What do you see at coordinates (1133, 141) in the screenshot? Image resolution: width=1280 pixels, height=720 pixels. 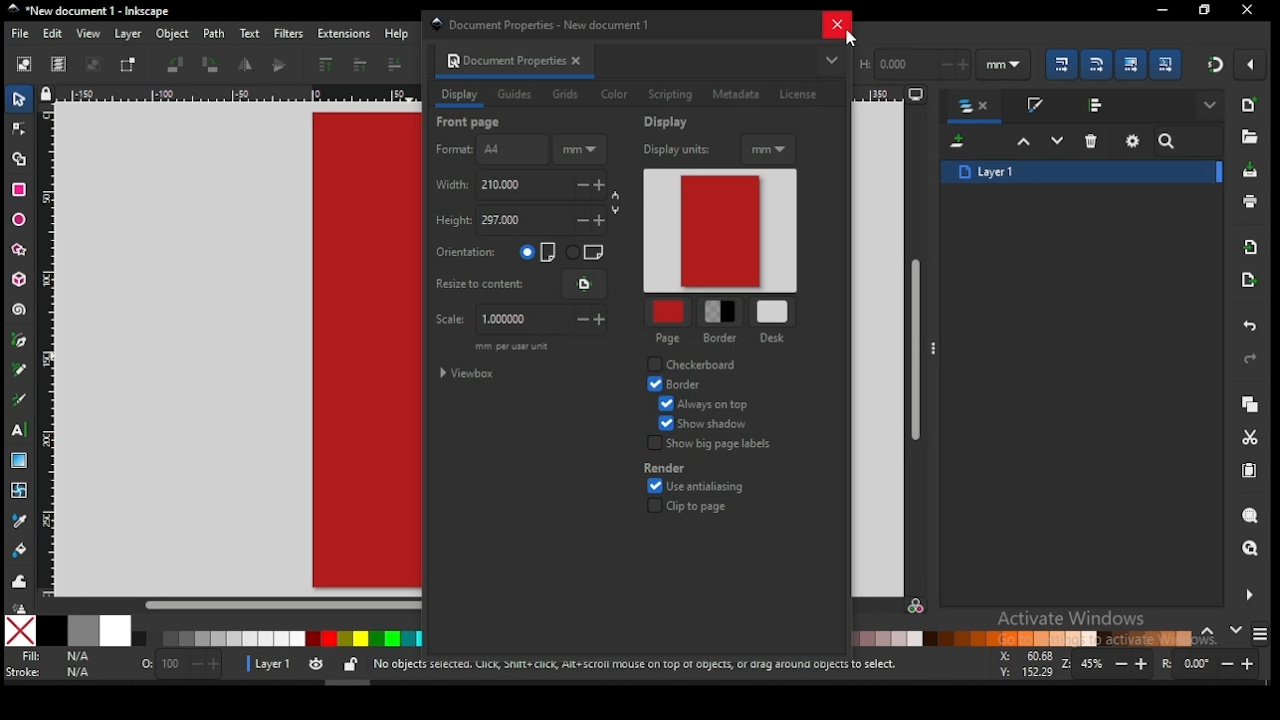 I see `layers and objects dialogue settings` at bounding box center [1133, 141].